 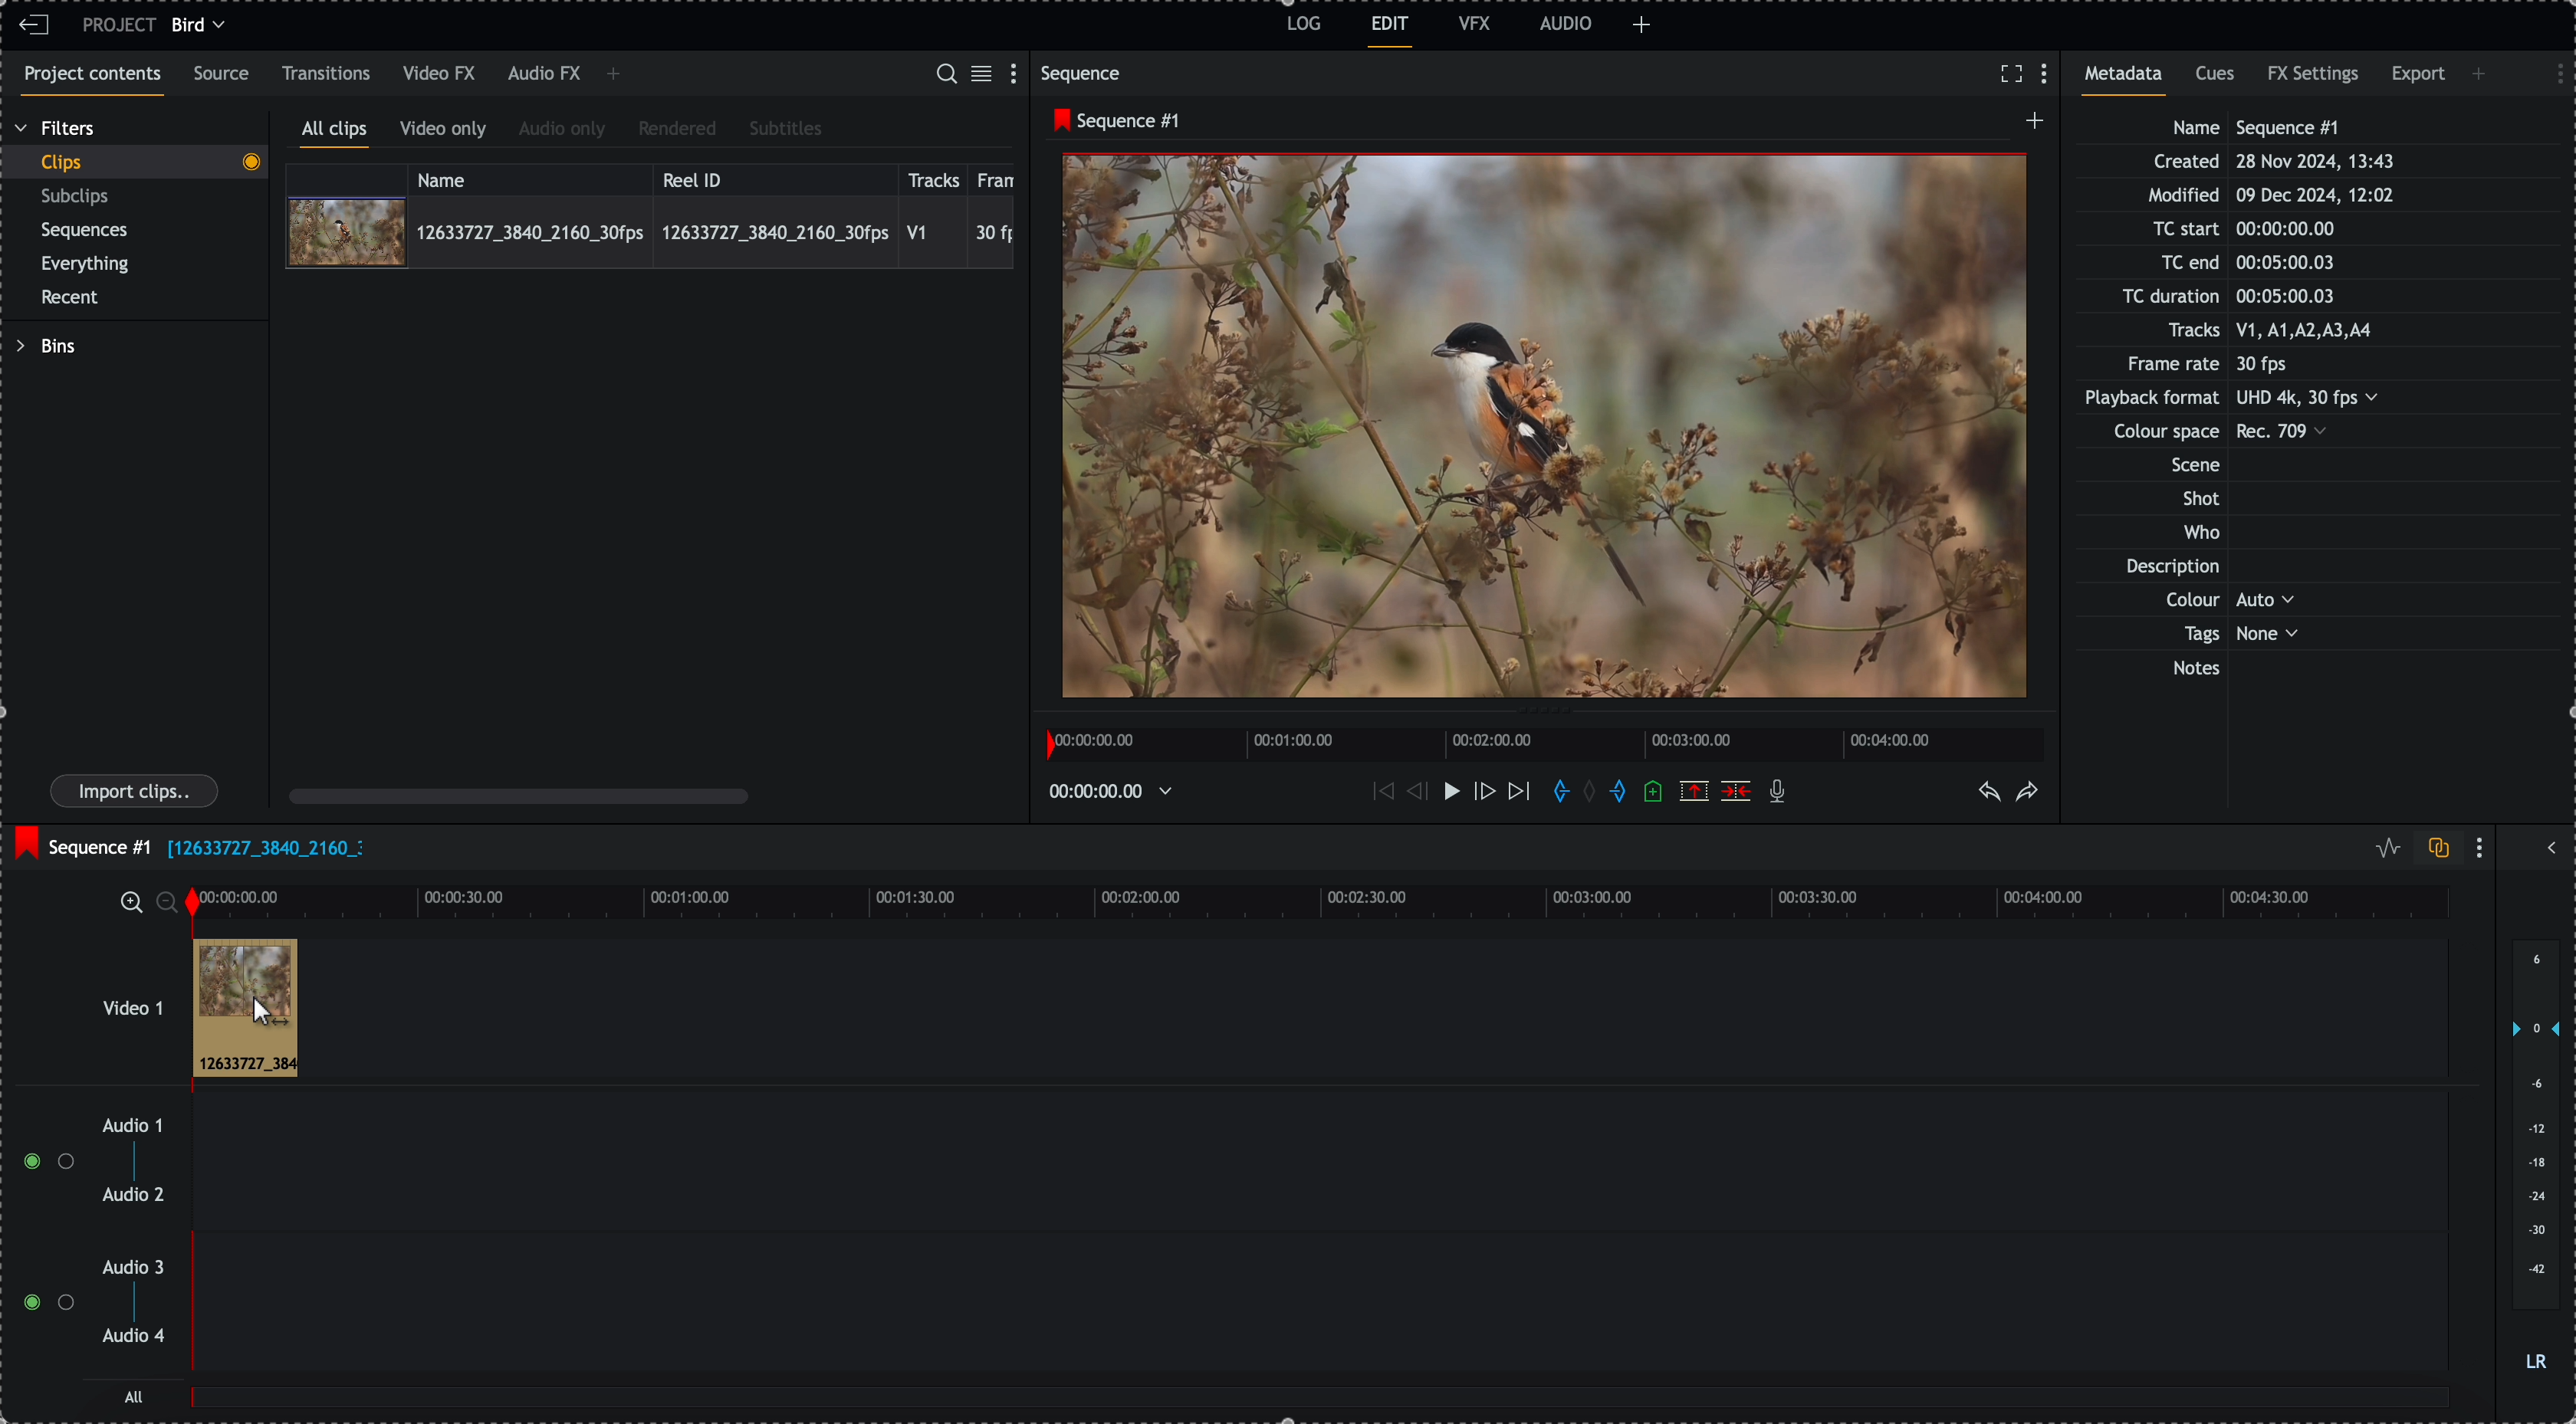 I want to click on sequences, so click(x=85, y=234).